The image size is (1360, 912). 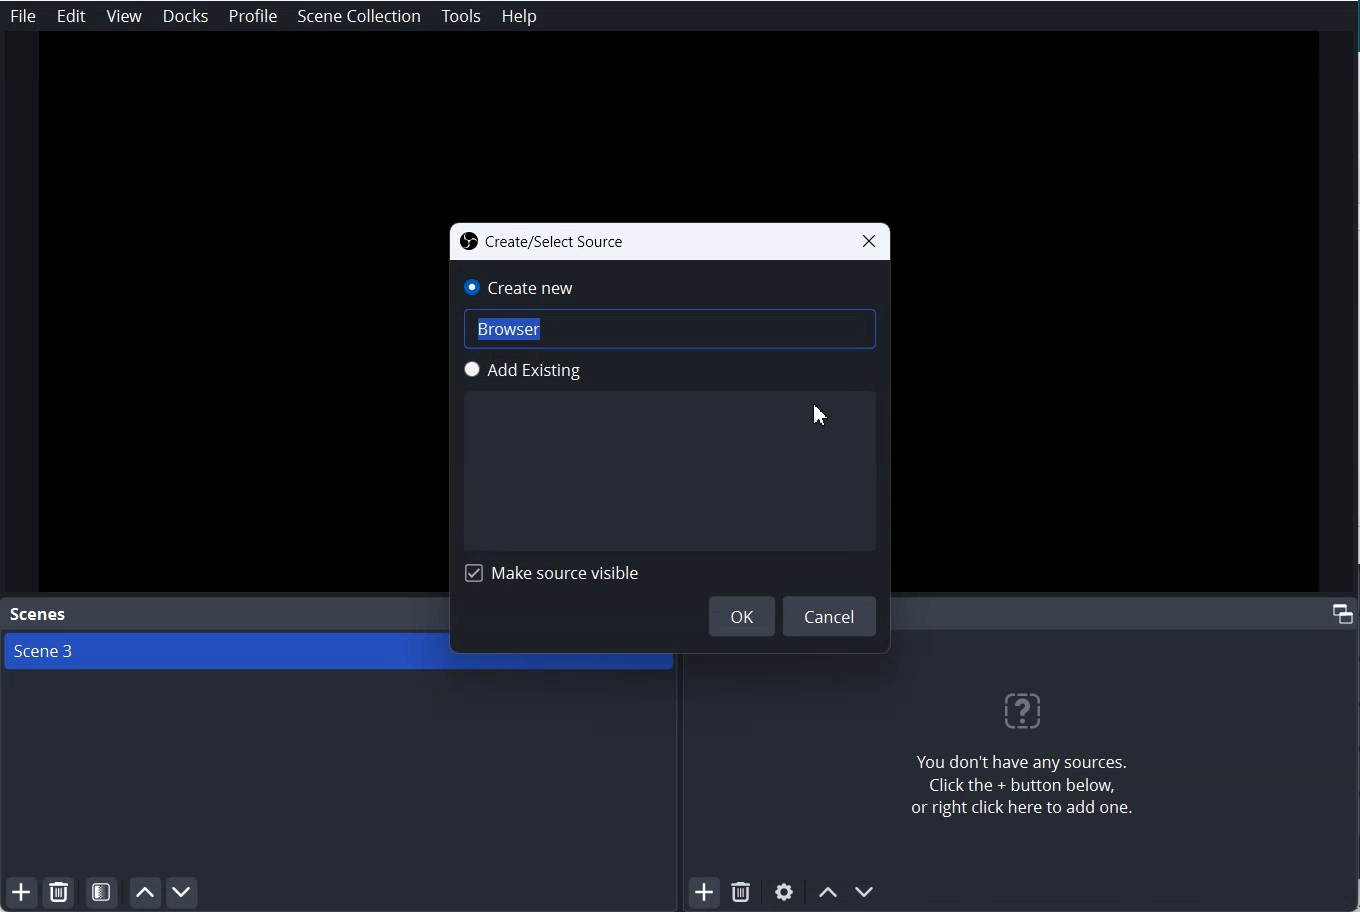 What do you see at coordinates (184, 893) in the screenshot?
I see `Move scene Down` at bounding box center [184, 893].